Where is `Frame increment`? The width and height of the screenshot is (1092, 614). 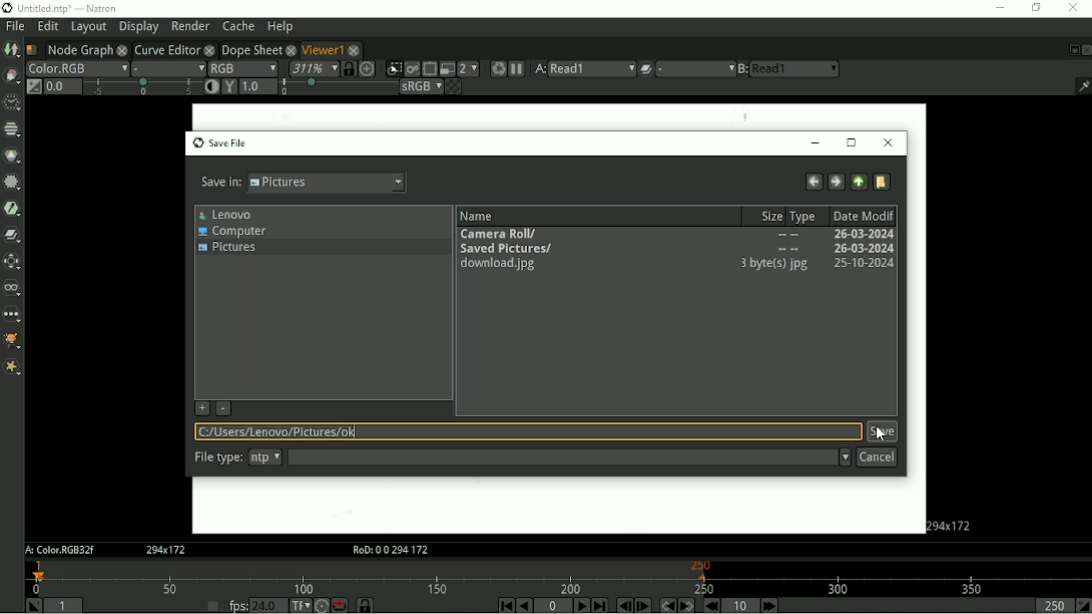 Frame increment is located at coordinates (741, 606).